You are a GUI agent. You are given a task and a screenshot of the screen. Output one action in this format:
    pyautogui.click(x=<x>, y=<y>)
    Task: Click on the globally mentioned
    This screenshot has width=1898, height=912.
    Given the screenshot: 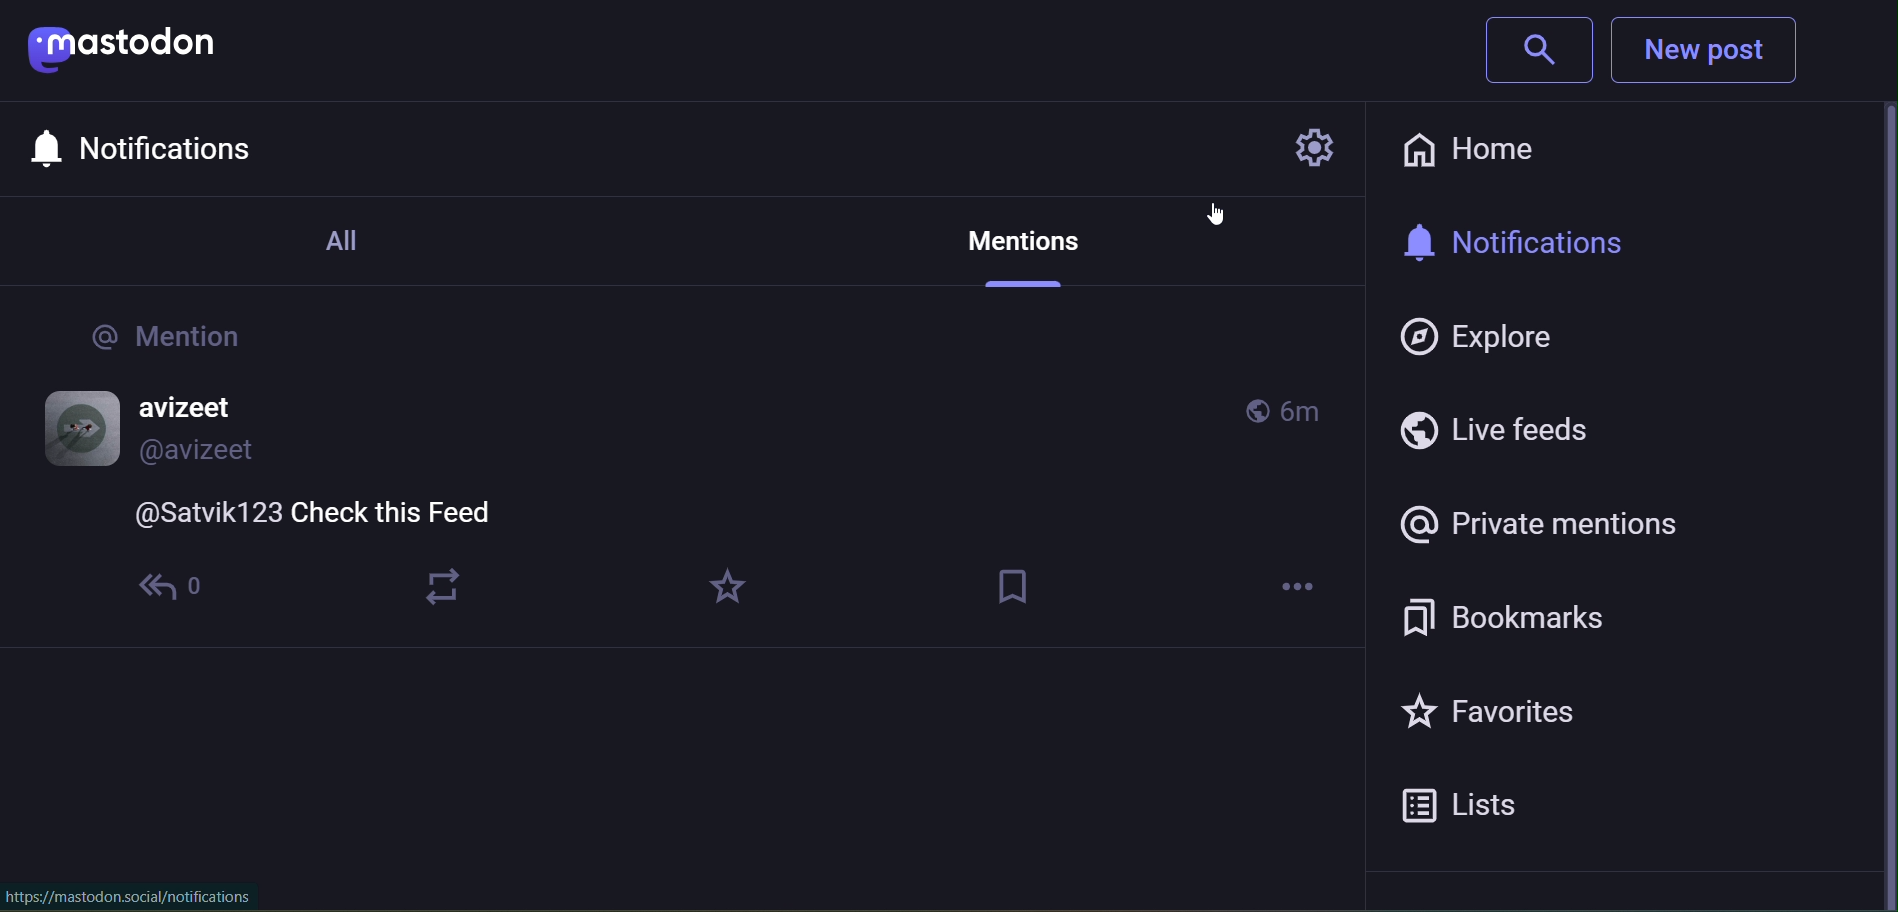 What is the action you would take?
    pyautogui.click(x=1247, y=409)
    